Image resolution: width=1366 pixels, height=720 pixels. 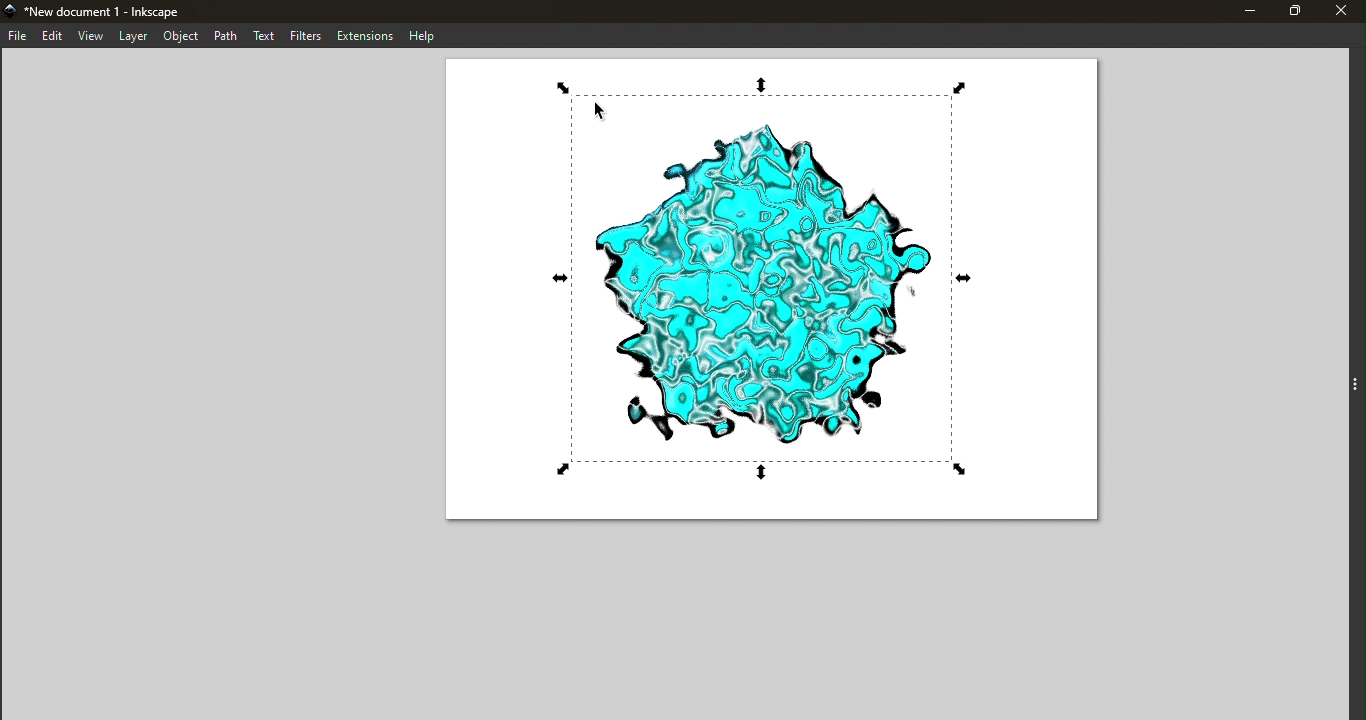 I want to click on Canvas with lapping distort effect applied on the svg, so click(x=770, y=295).